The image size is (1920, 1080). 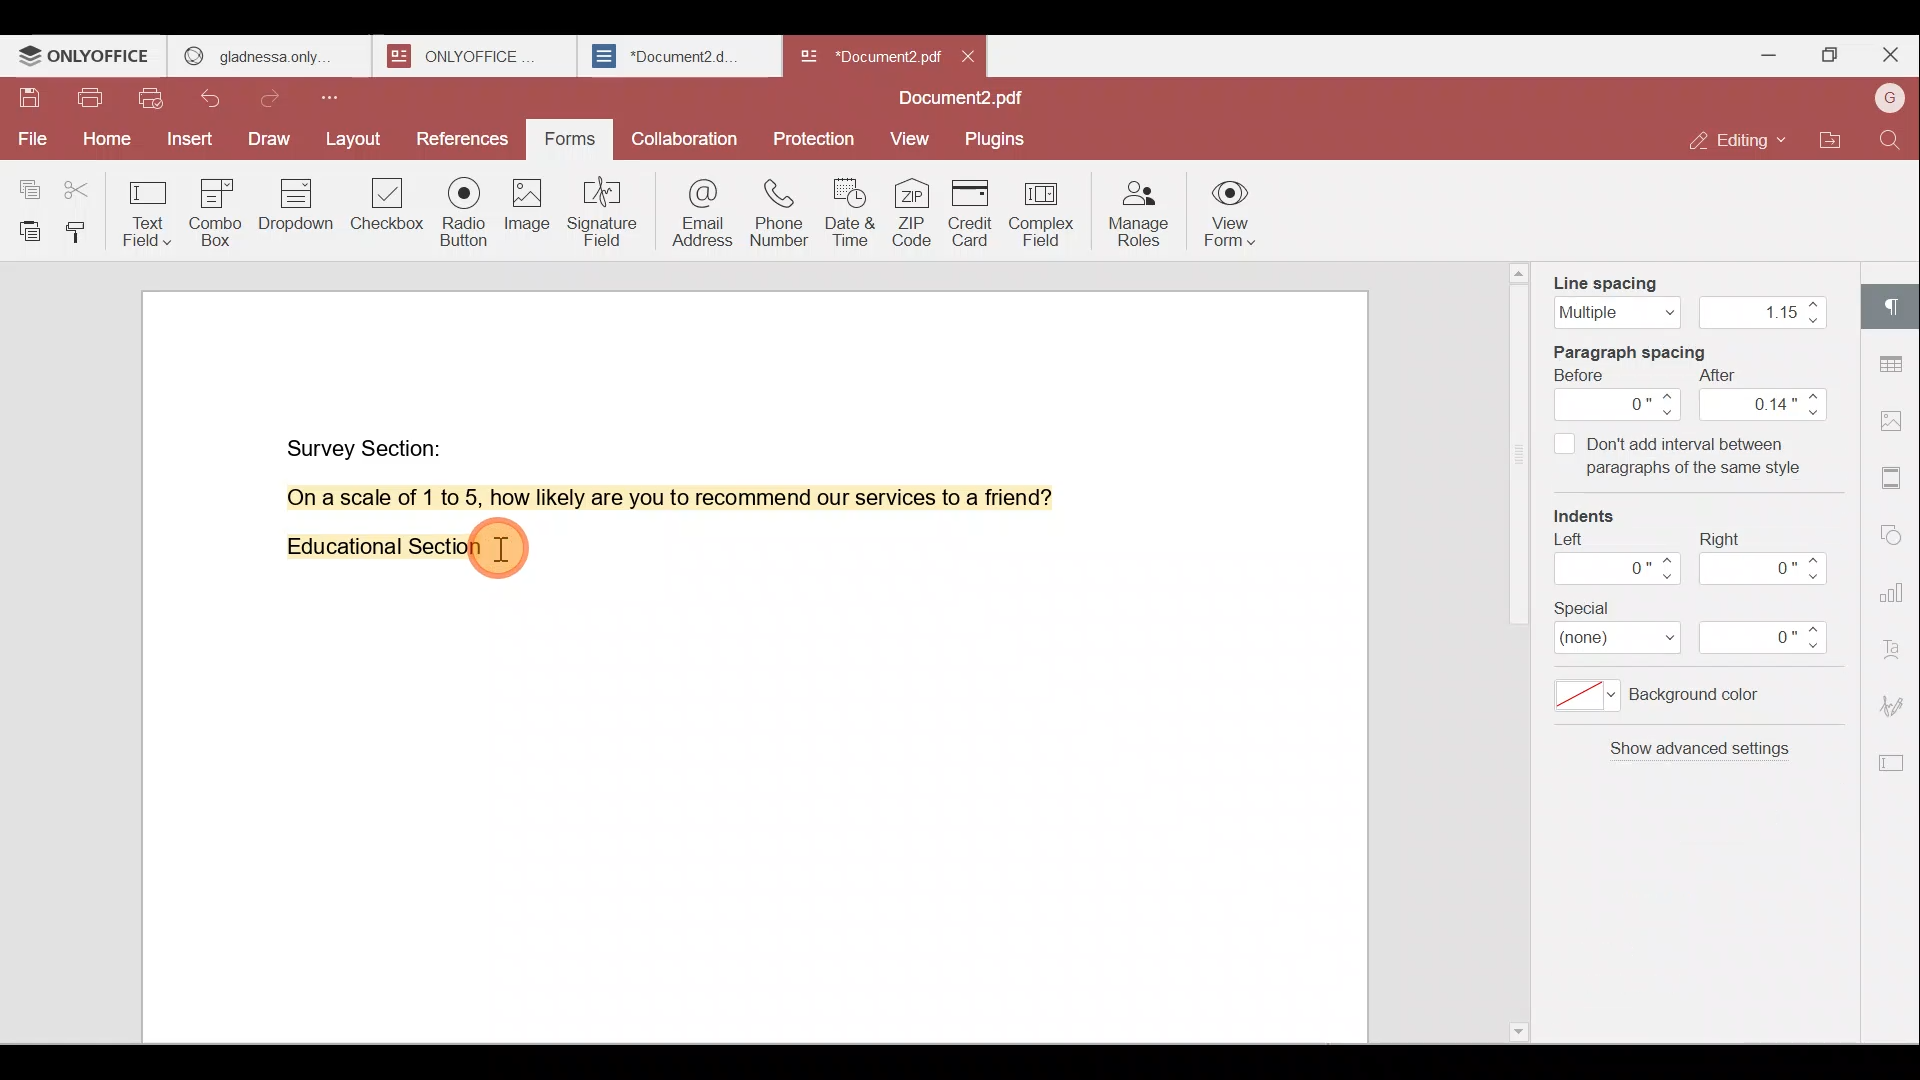 What do you see at coordinates (1885, 763) in the screenshot?
I see `Form settings` at bounding box center [1885, 763].